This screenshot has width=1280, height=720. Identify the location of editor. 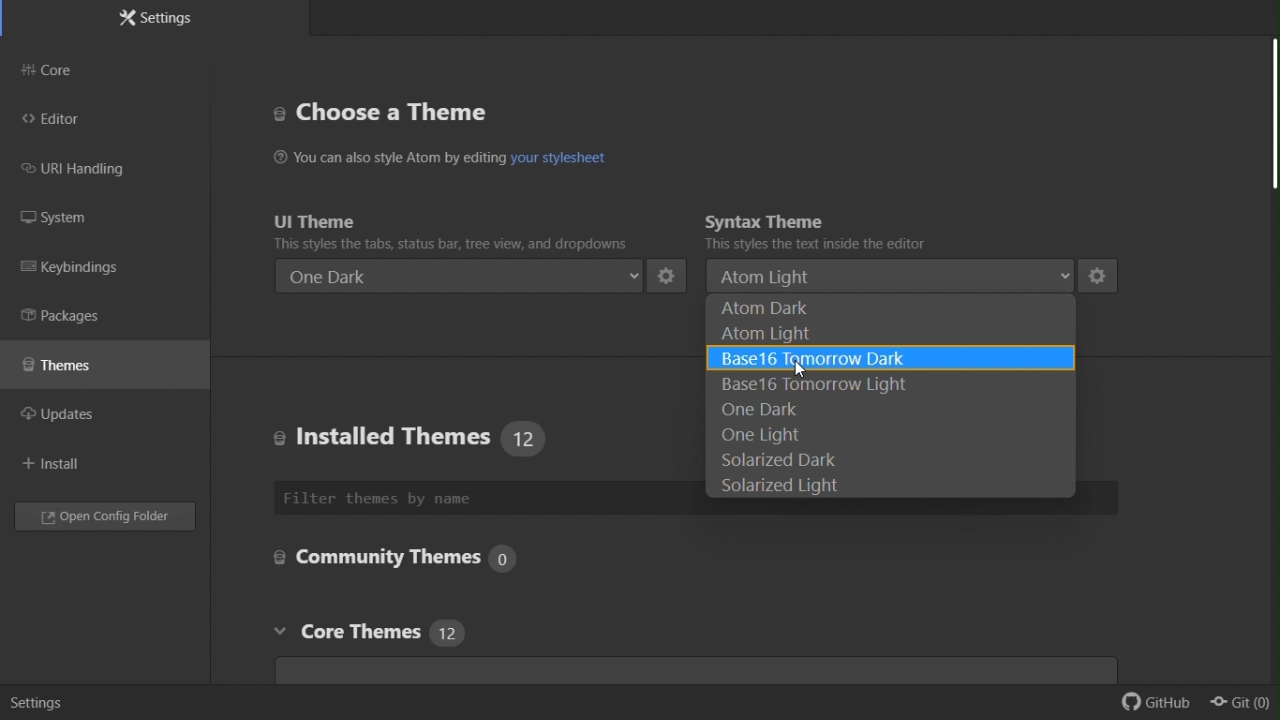
(62, 119).